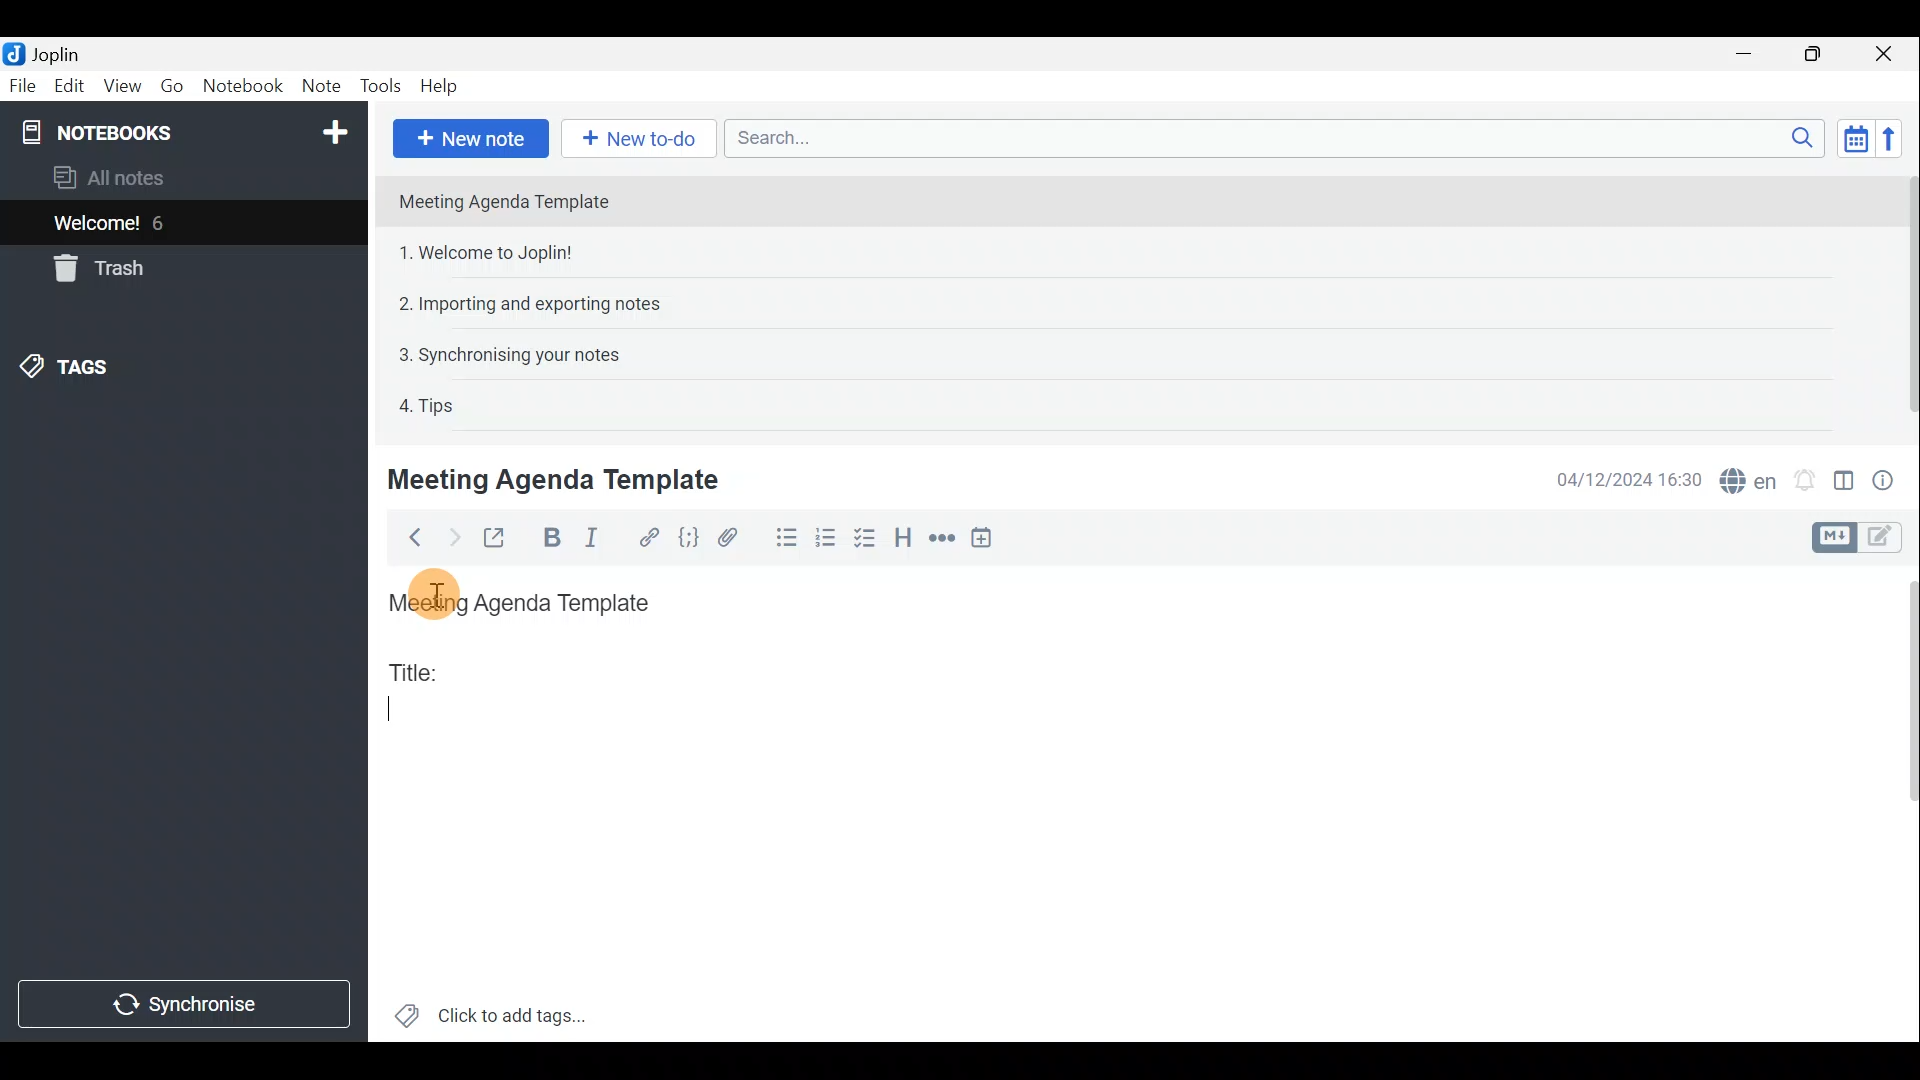 This screenshot has width=1920, height=1080. Describe the element at coordinates (651, 537) in the screenshot. I see `Hyperlink` at that location.